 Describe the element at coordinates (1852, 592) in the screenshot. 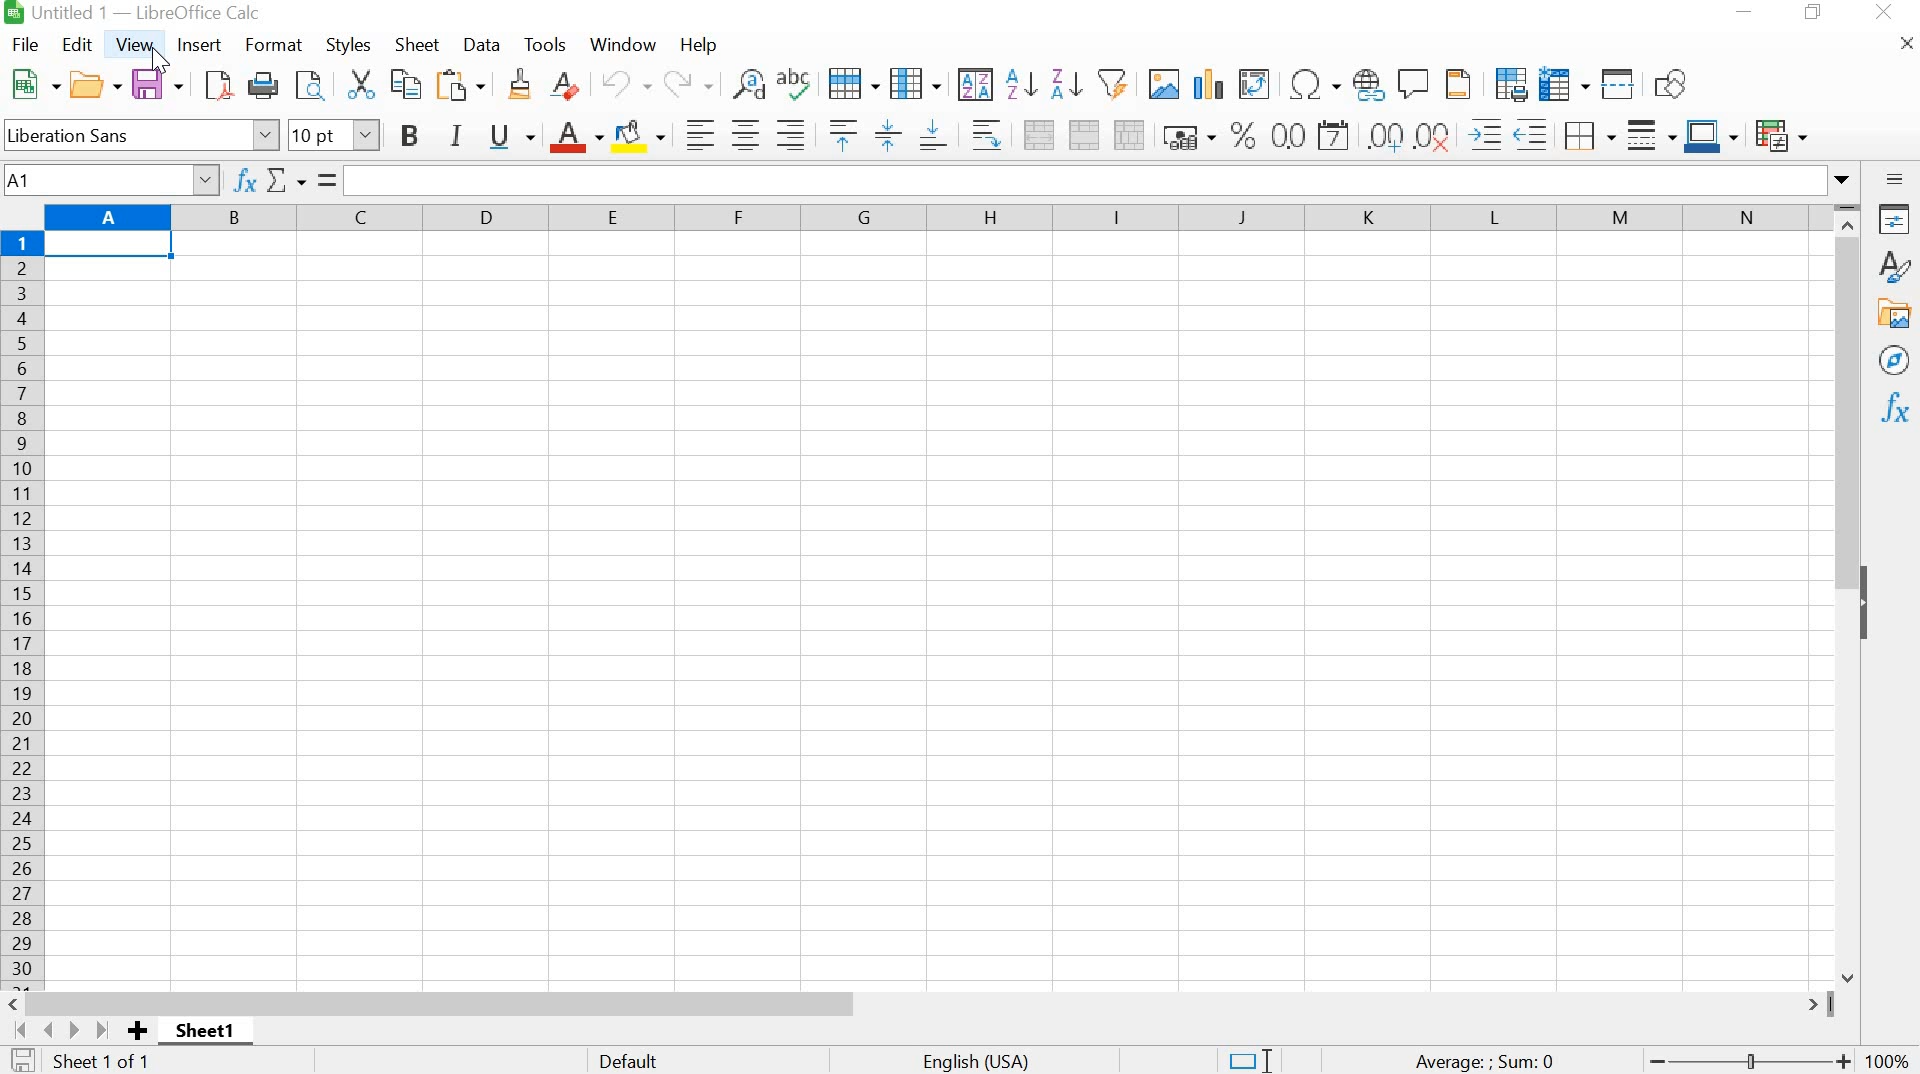

I see `SCROLLBAR` at that location.